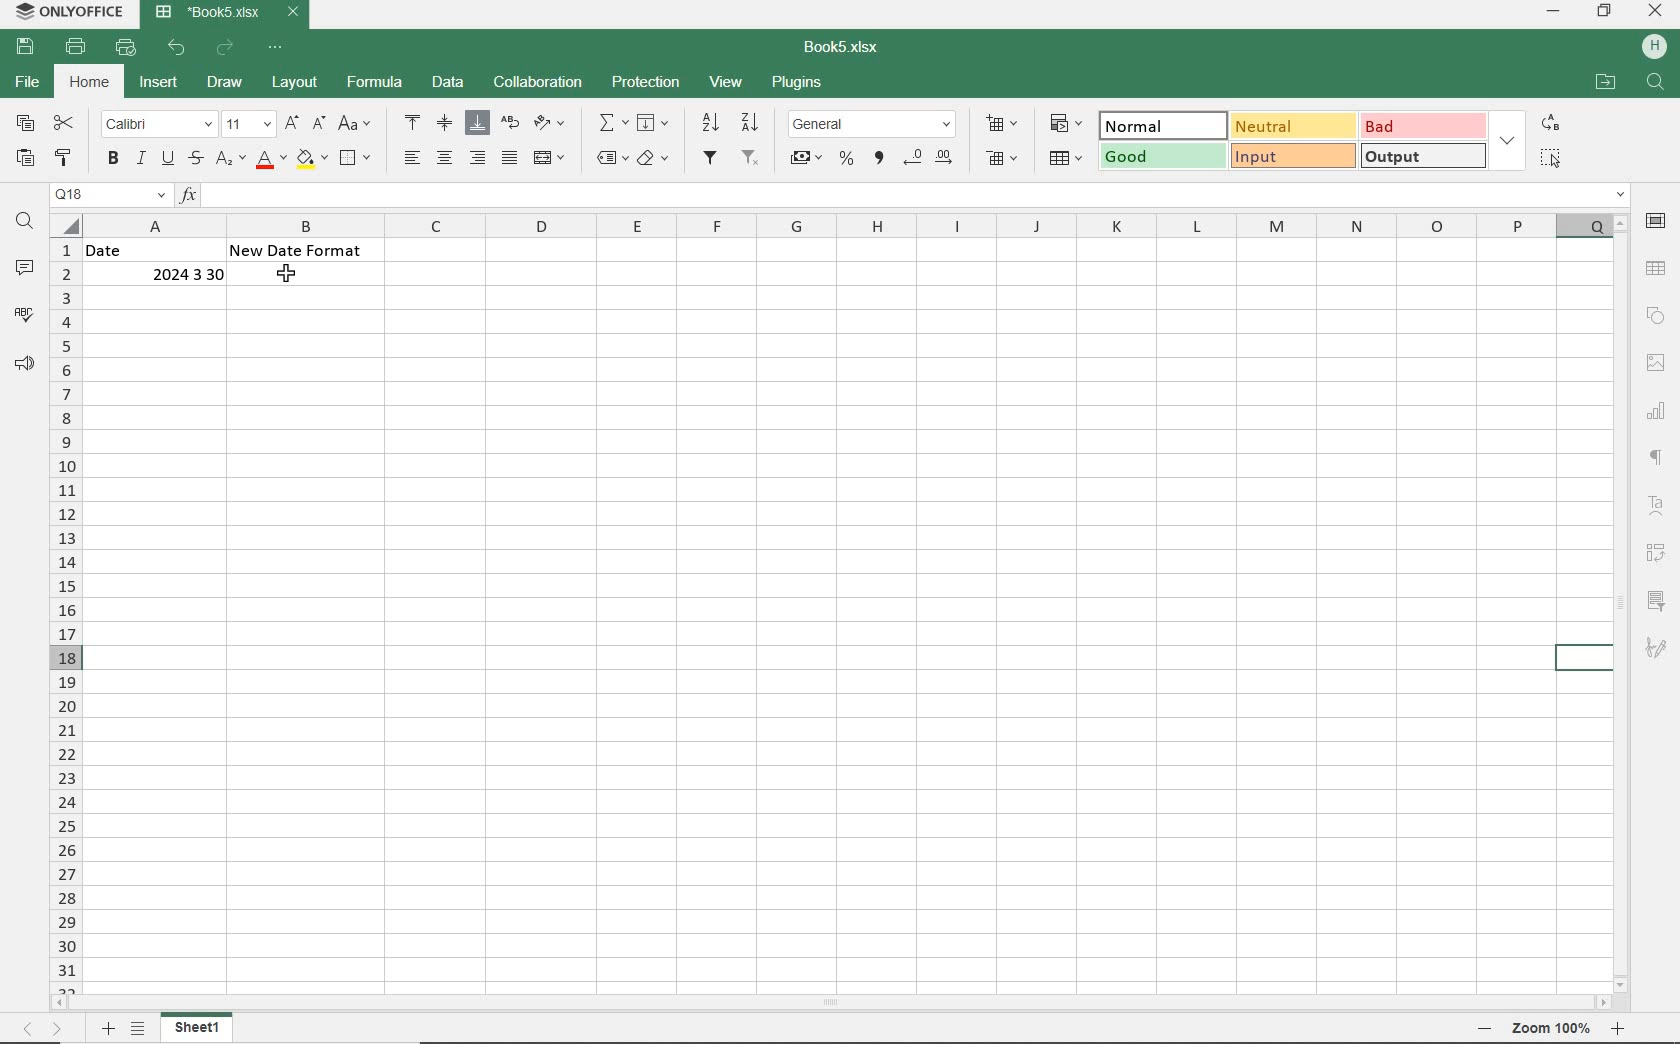 This screenshot has height=1044, width=1680. Describe the element at coordinates (1002, 159) in the screenshot. I see `DELETE CELLS` at that location.